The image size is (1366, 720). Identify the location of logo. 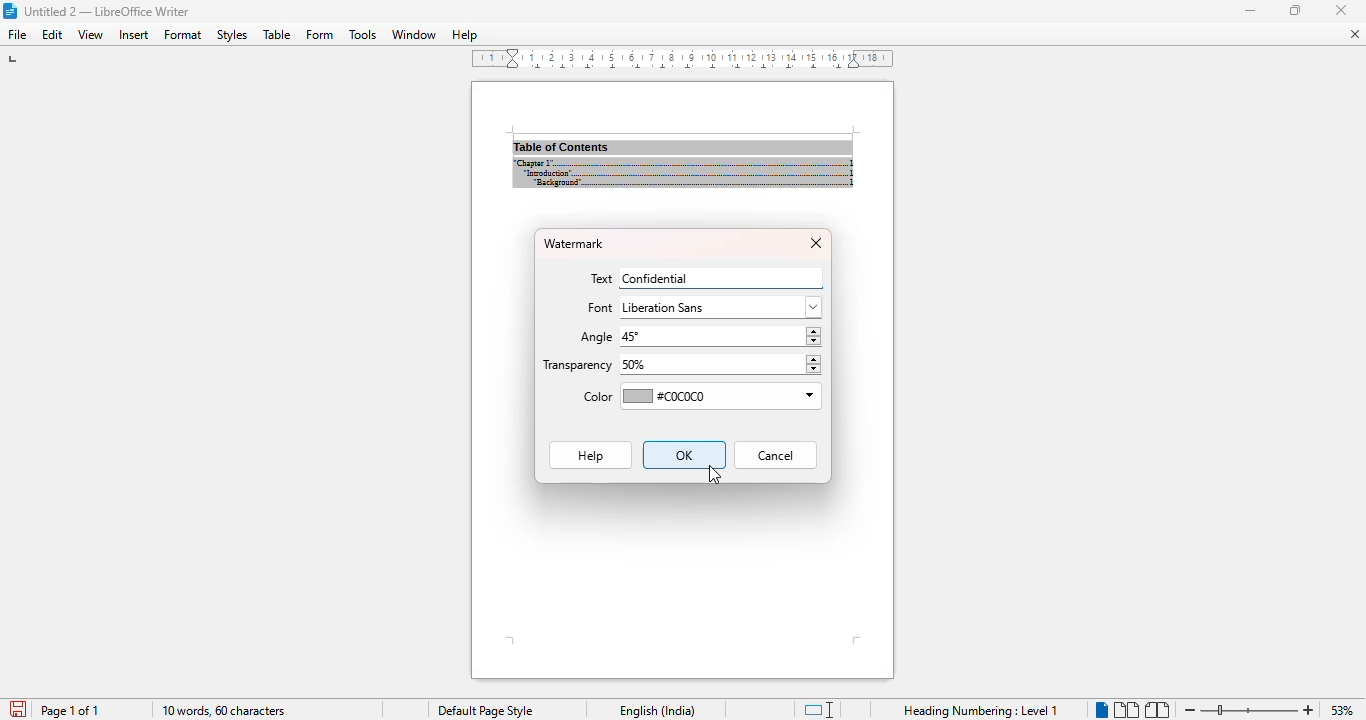
(10, 11).